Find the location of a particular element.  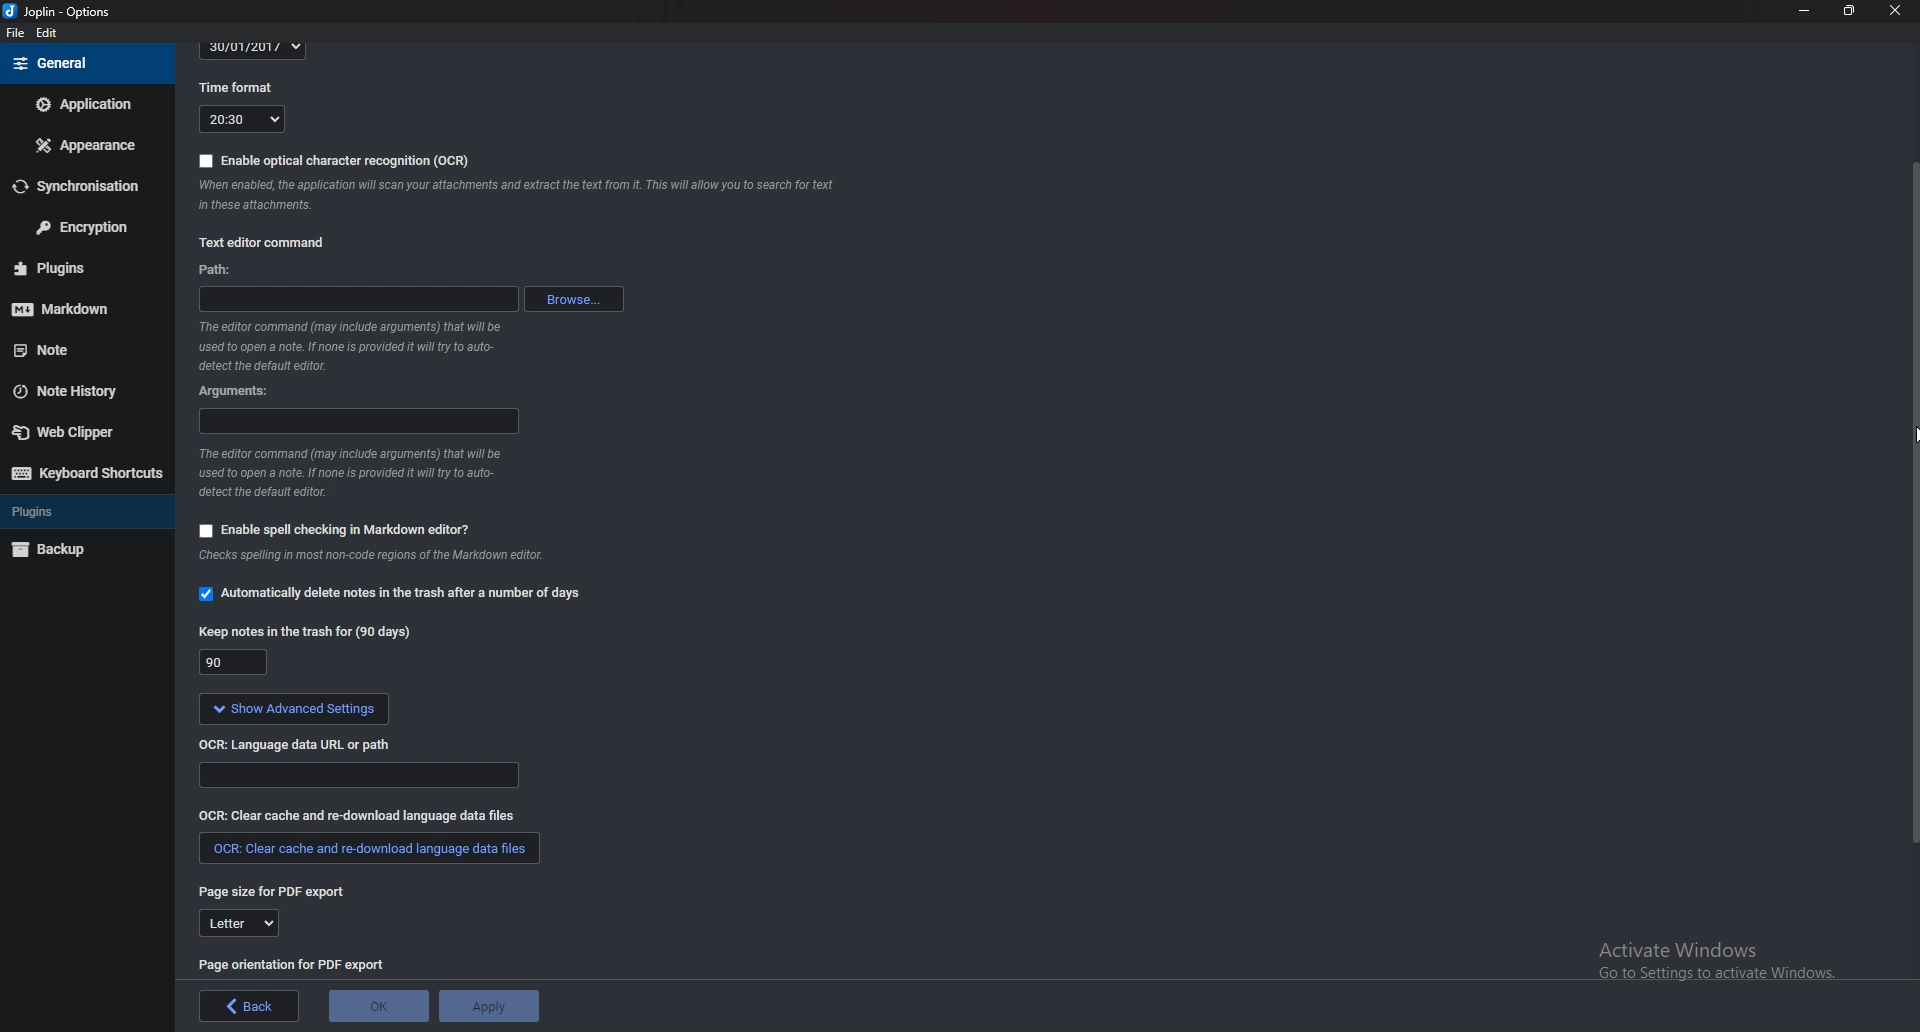

Resize is located at coordinates (1850, 10).